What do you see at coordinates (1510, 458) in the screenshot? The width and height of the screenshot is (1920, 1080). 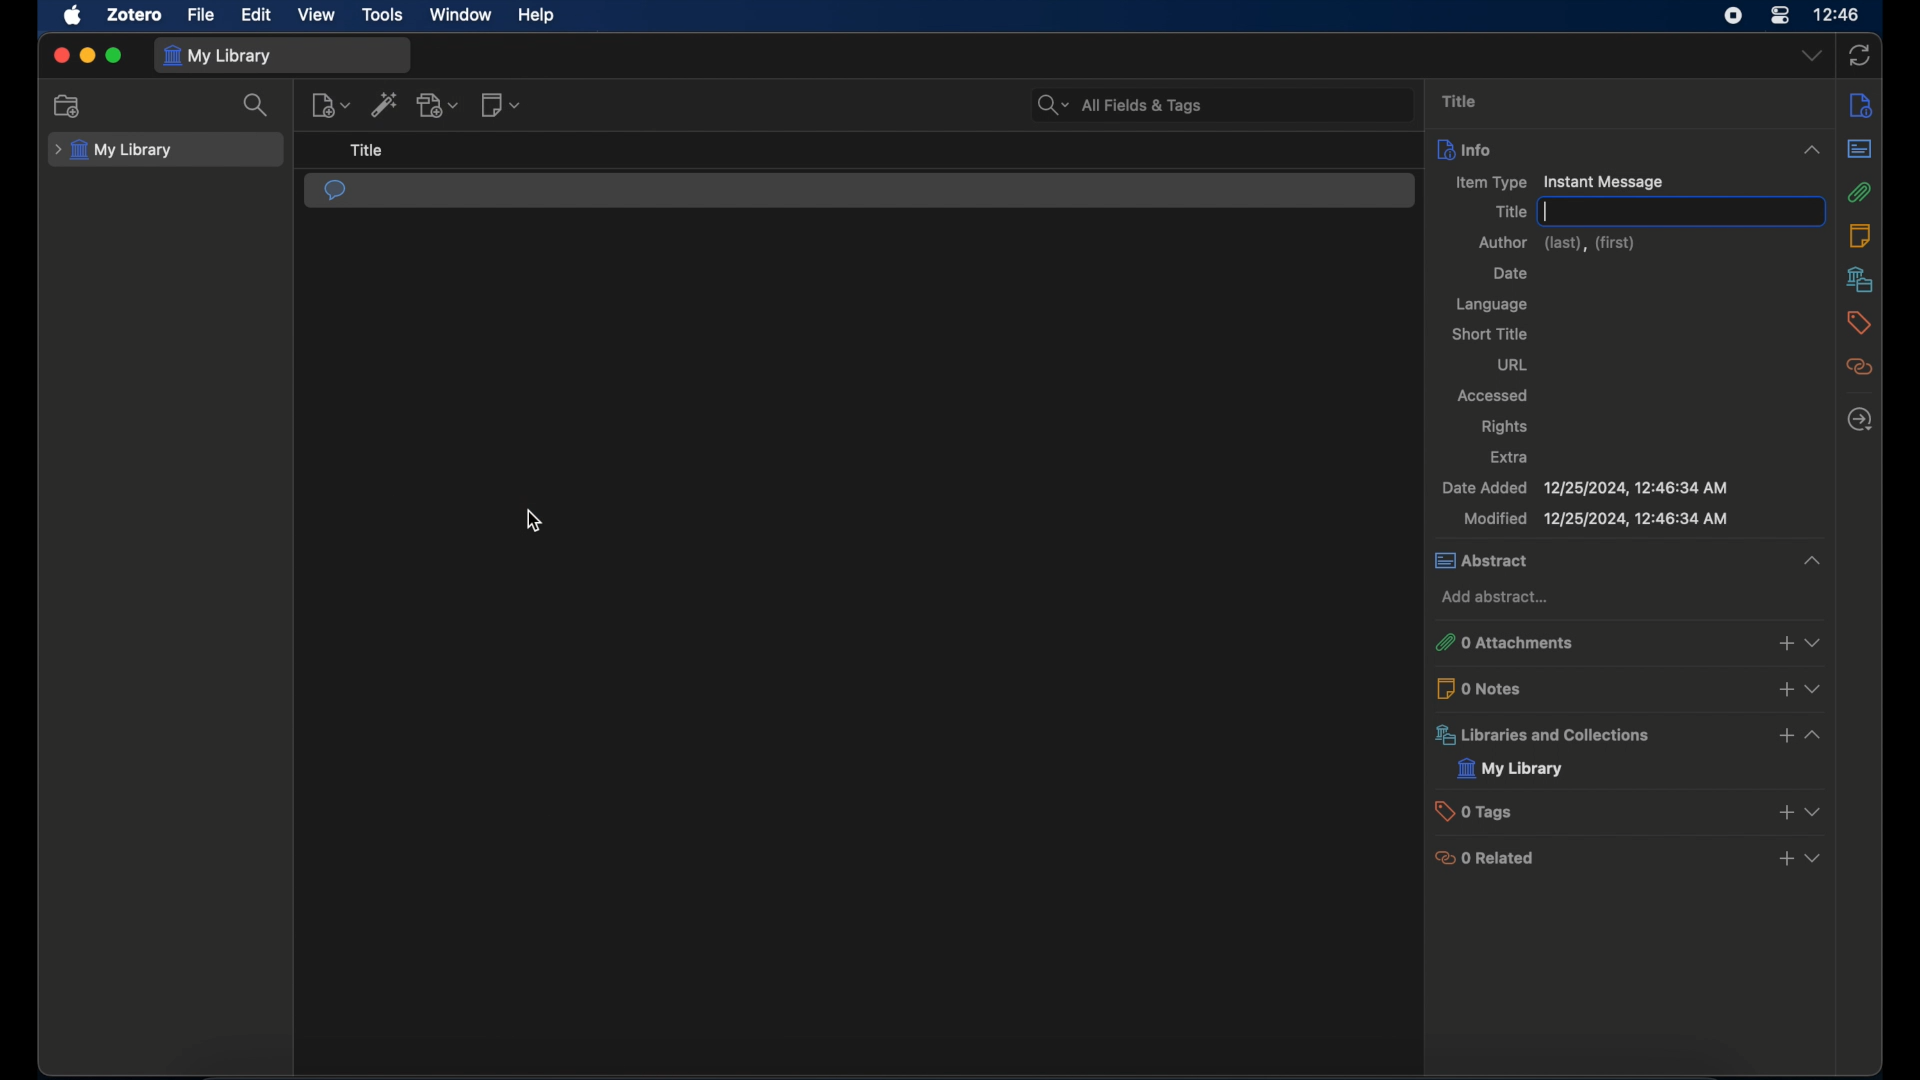 I see `extra` at bounding box center [1510, 458].